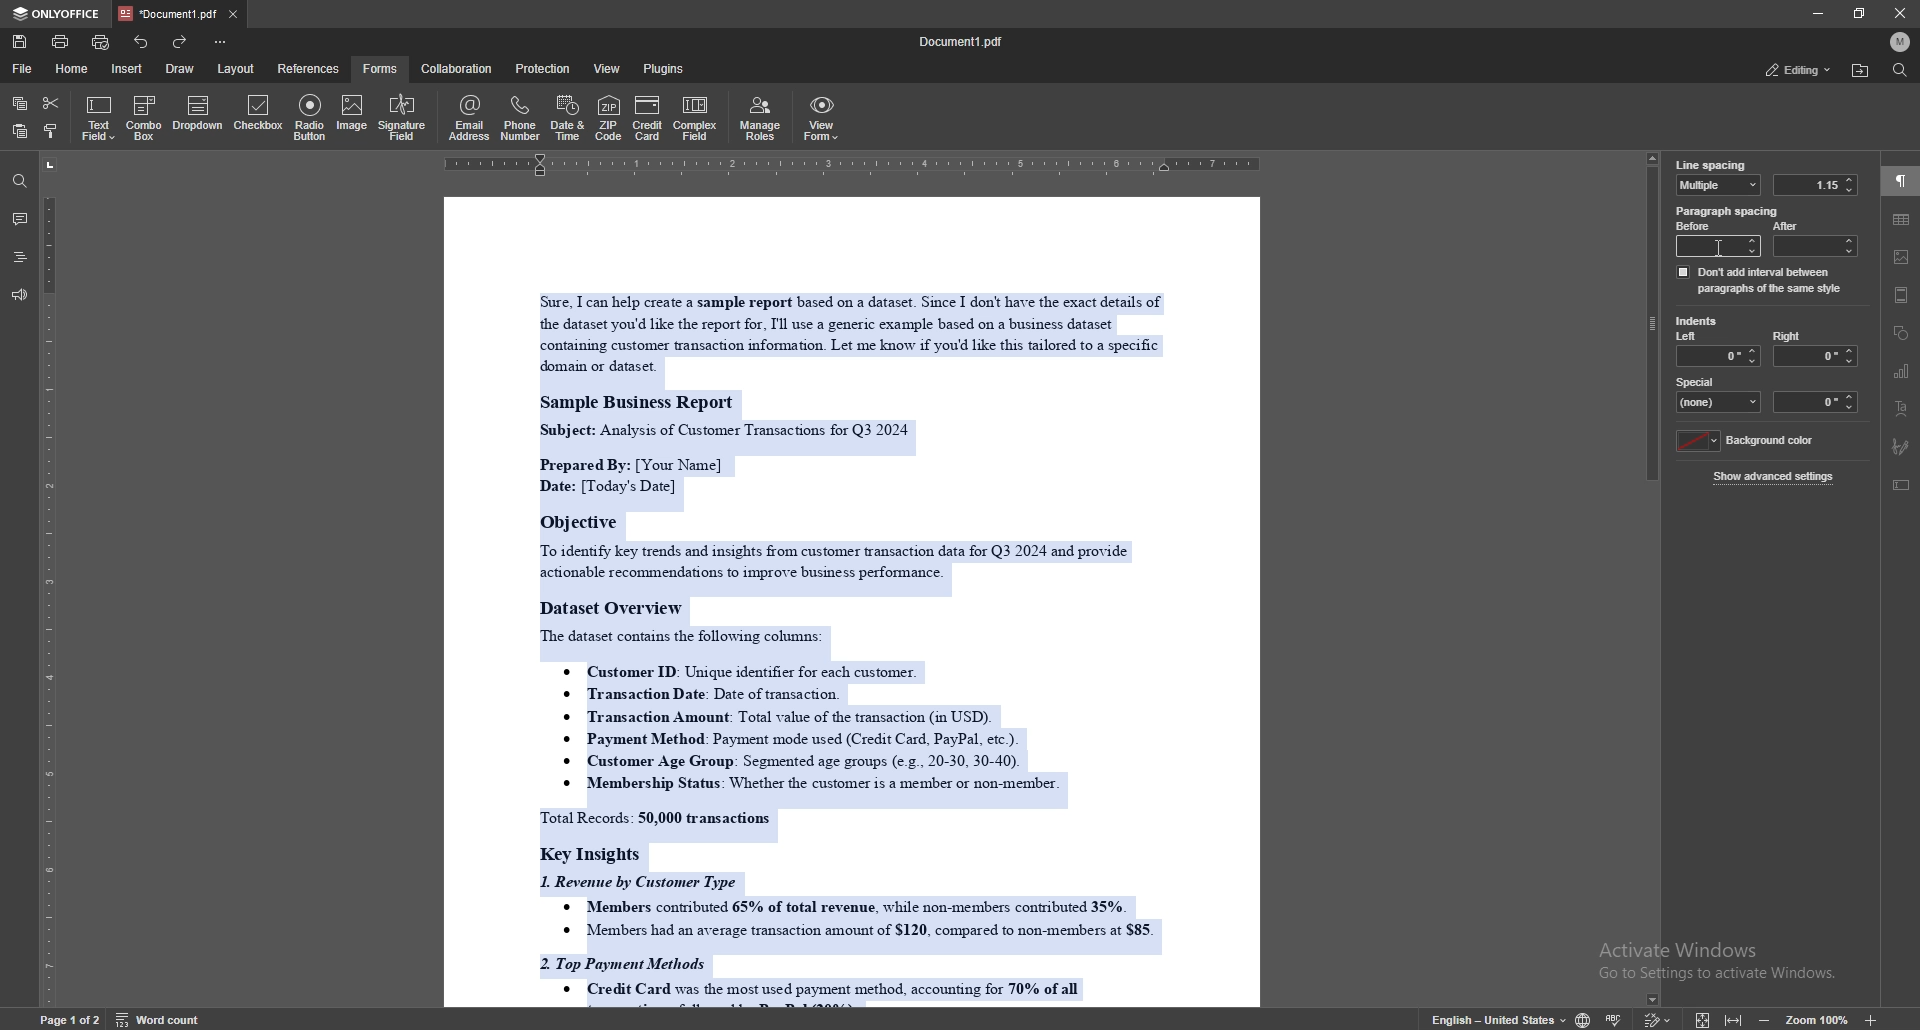 Image resolution: width=1920 pixels, height=1030 pixels. Describe the element at coordinates (20, 182) in the screenshot. I see `find` at that location.